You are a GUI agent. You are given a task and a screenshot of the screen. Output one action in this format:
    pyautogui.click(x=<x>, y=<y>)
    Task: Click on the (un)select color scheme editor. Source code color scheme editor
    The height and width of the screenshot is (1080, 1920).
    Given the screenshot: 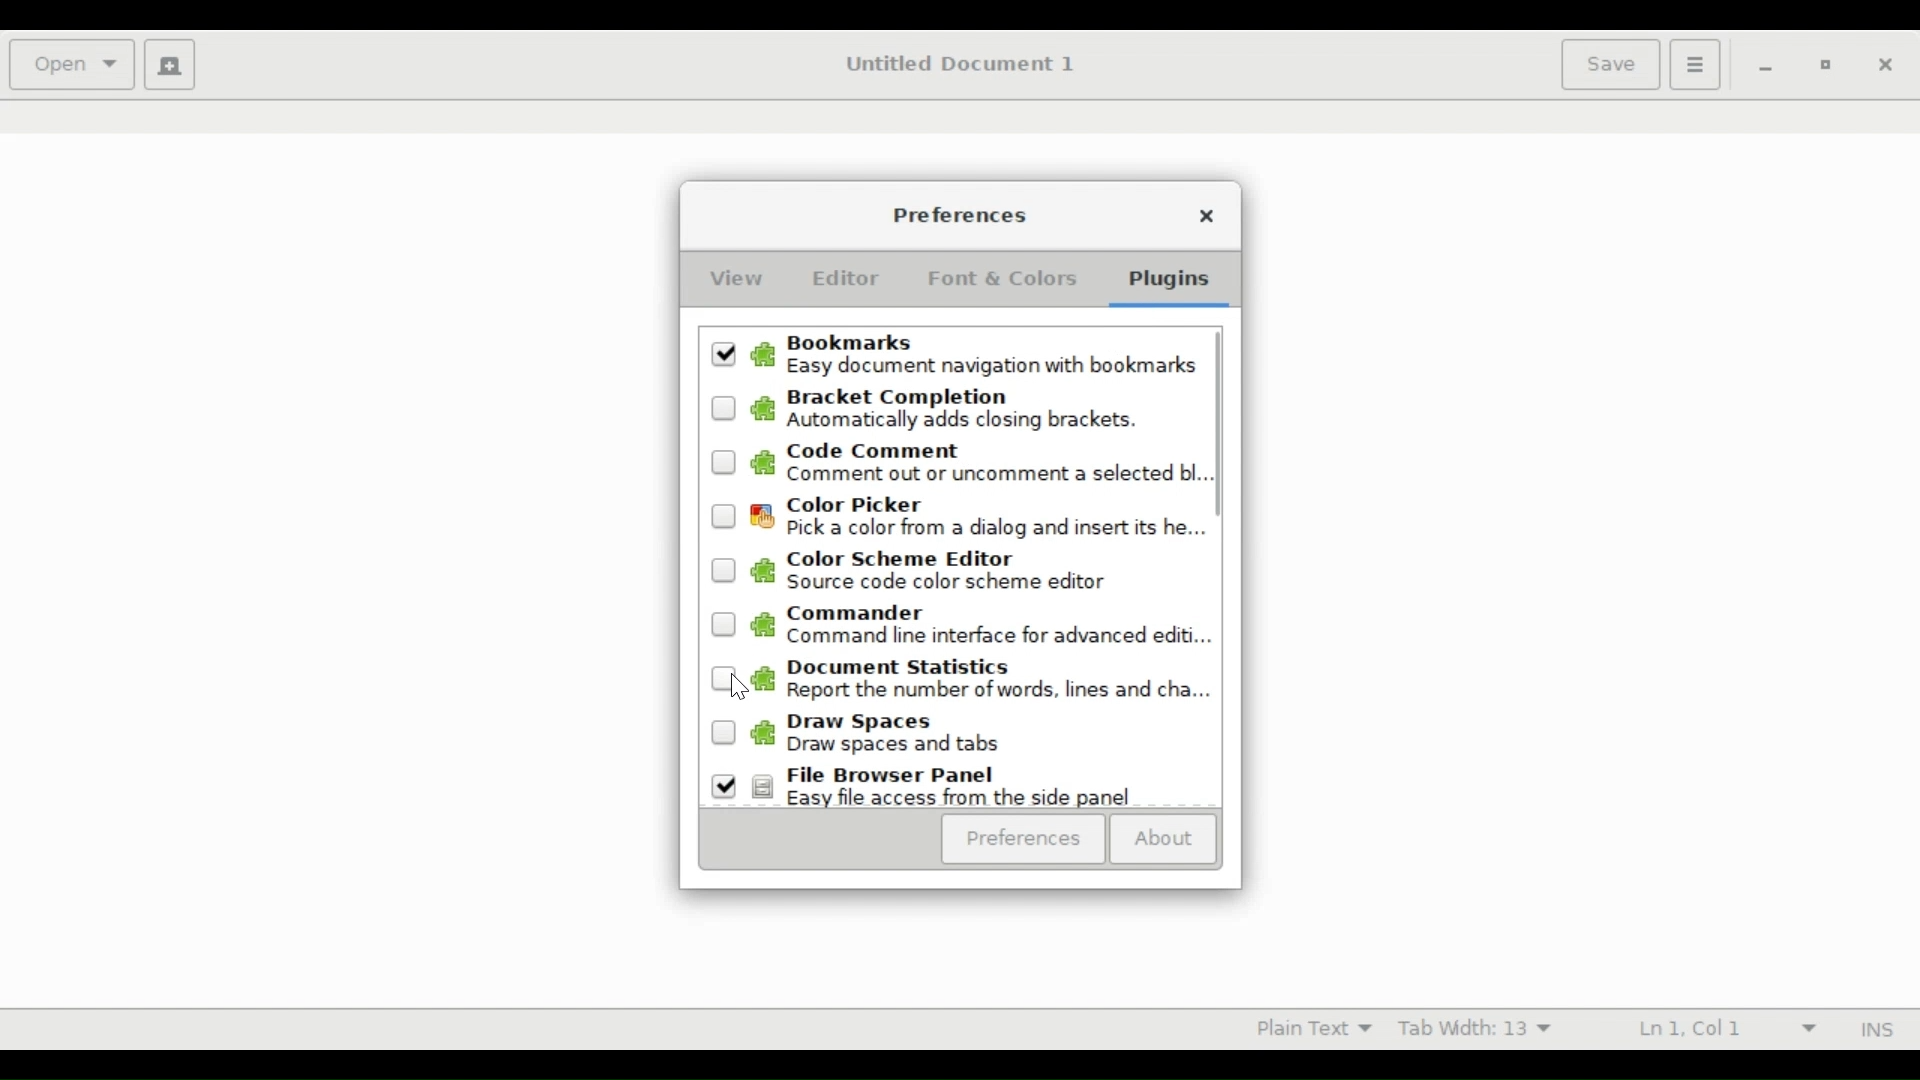 What is the action you would take?
    pyautogui.click(x=976, y=571)
    